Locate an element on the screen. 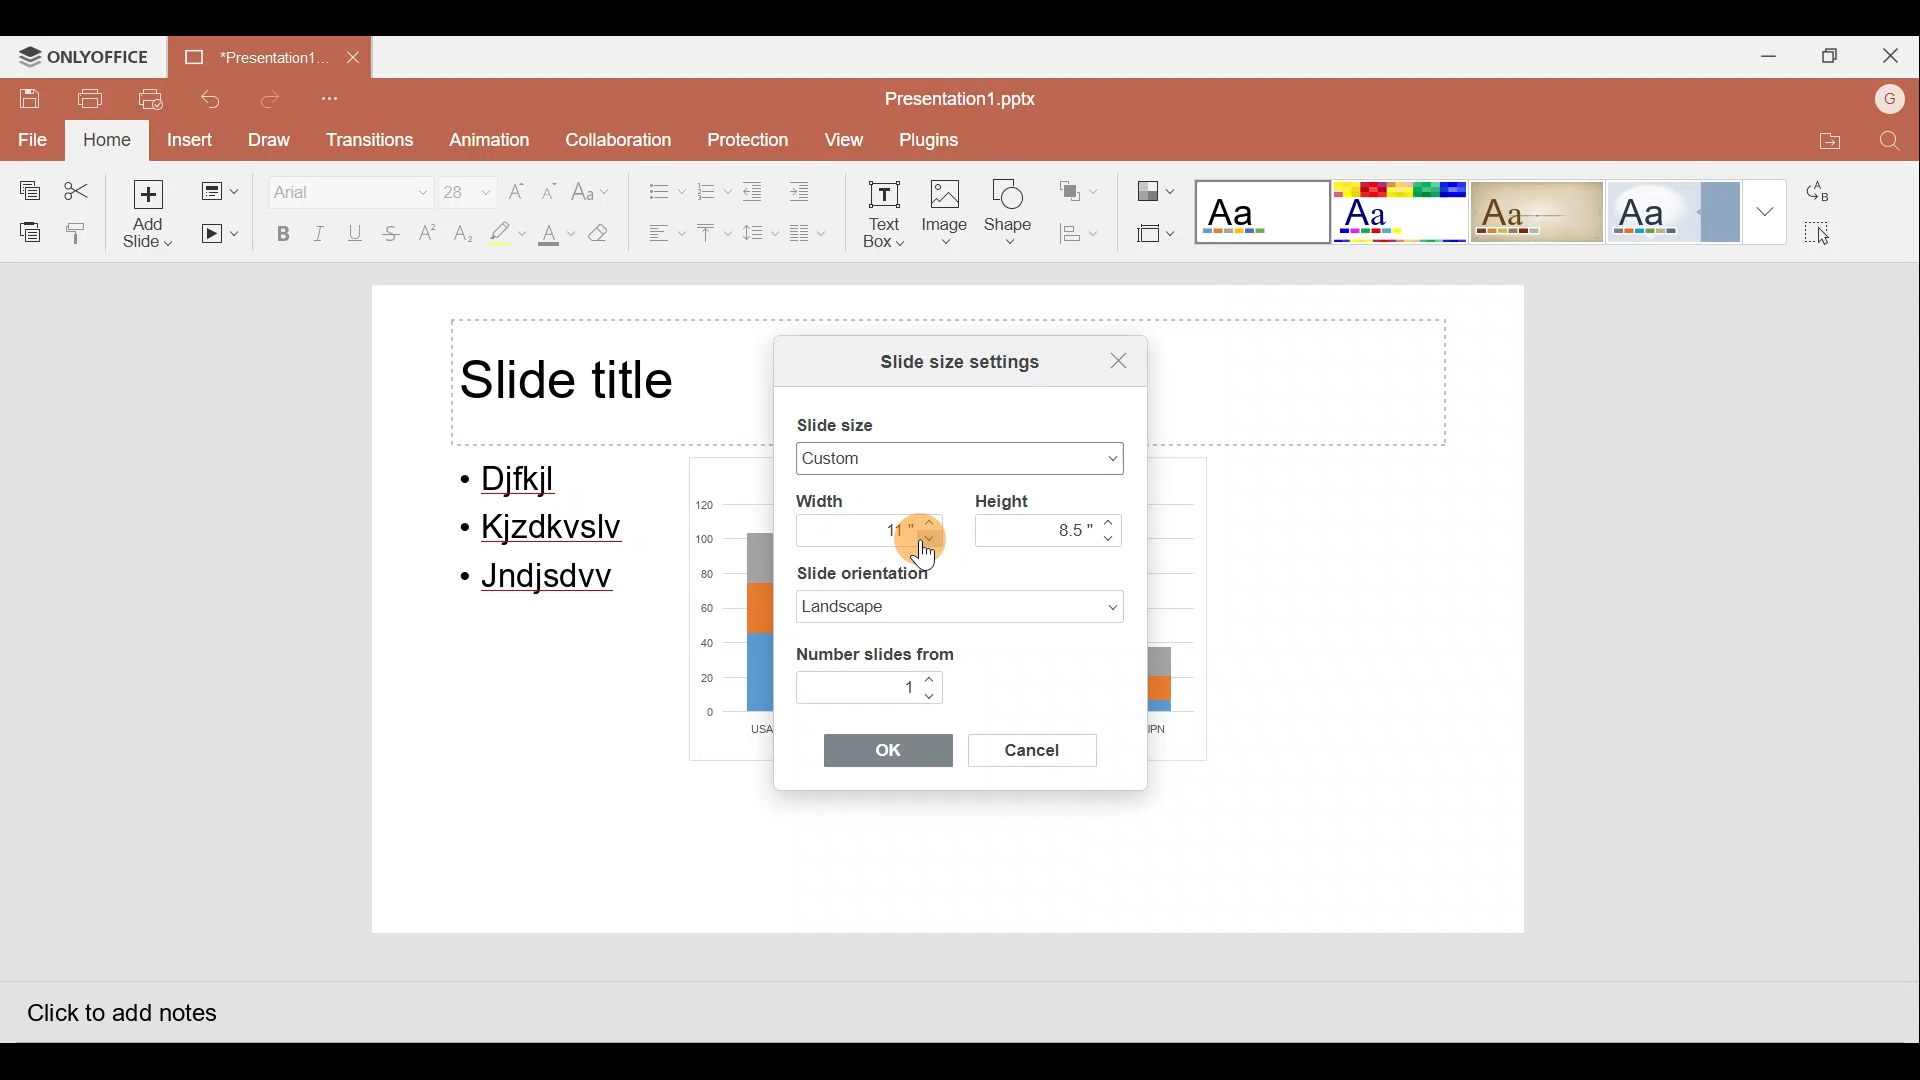 This screenshot has width=1920, height=1080. Undo is located at coordinates (214, 99).